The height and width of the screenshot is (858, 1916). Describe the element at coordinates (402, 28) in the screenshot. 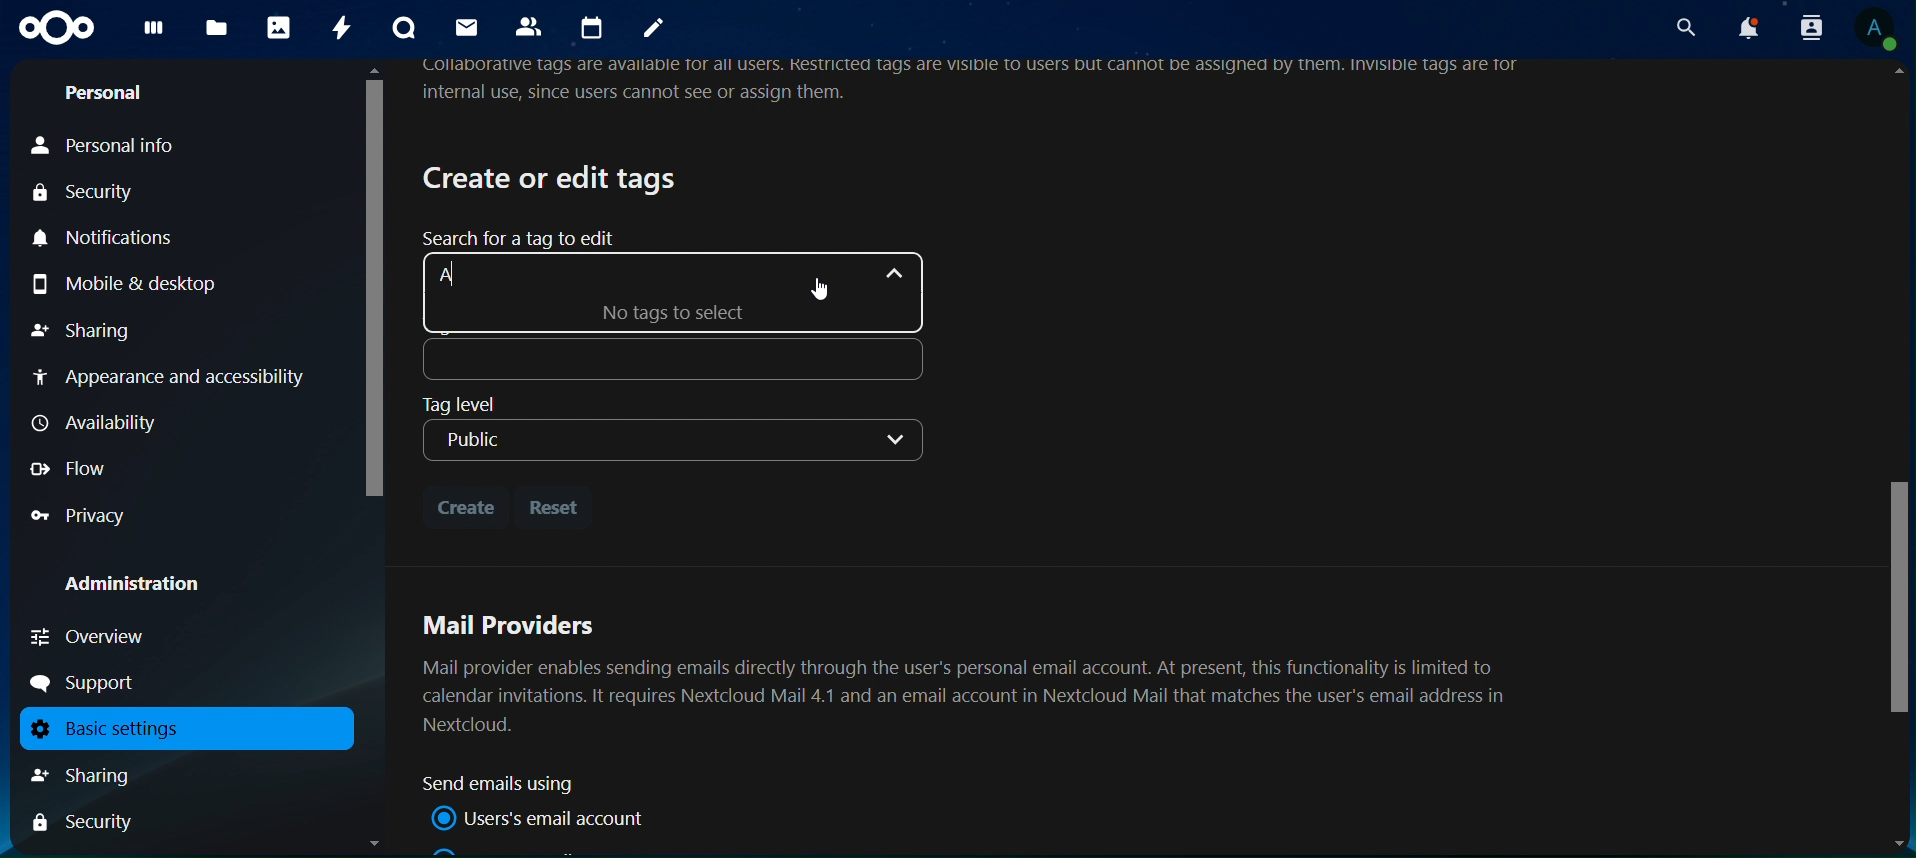

I see `talk` at that location.